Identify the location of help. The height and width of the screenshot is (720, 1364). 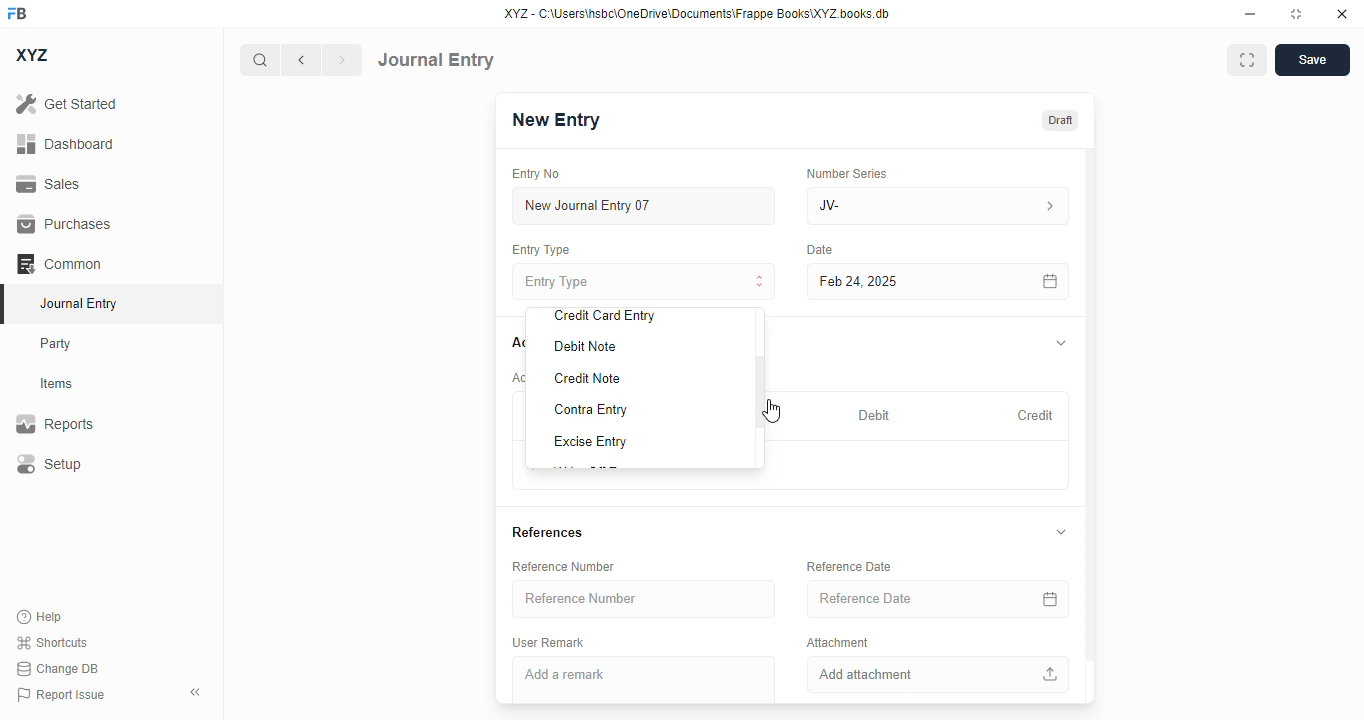
(40, 617).